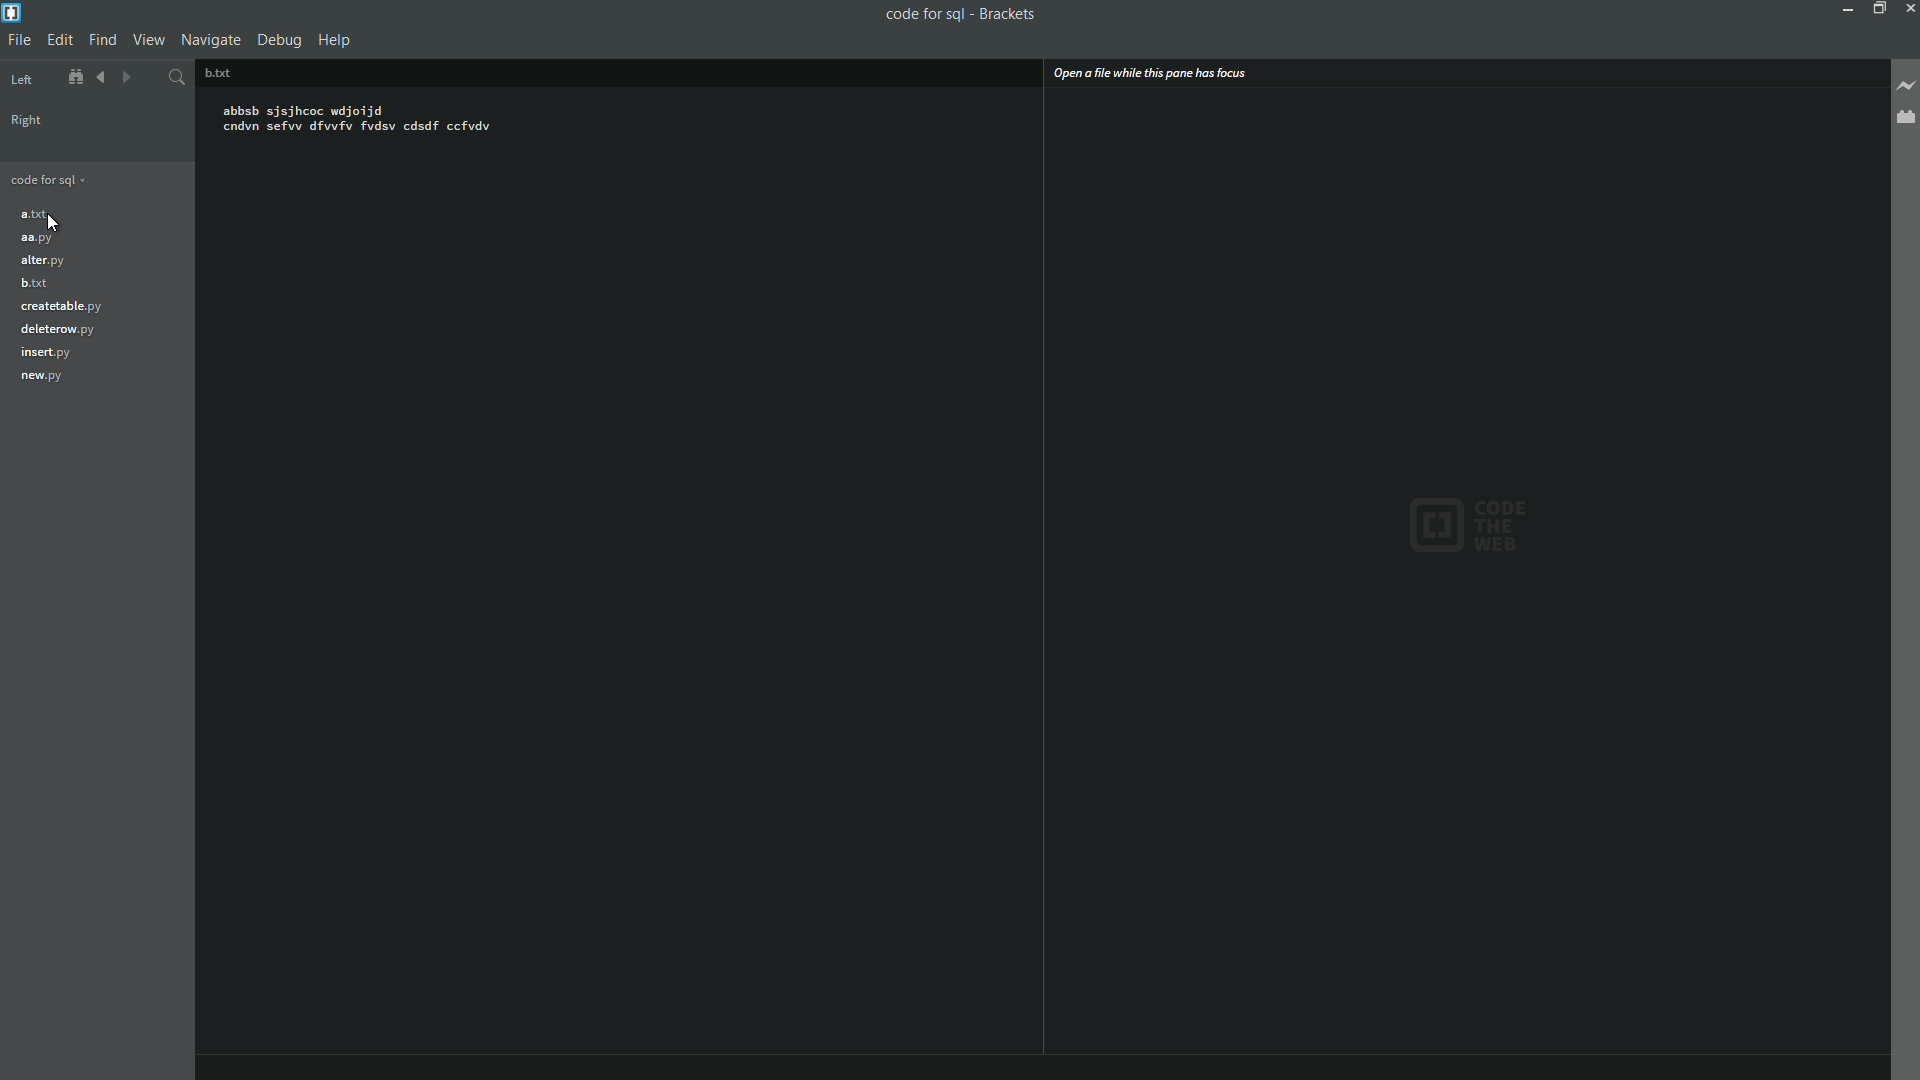 The height and width of the screenshot is (1080, 1920). What do you see at coordinates (19, 41) in the screenshot?
I see `file menu` at bounding box center [19, 41].